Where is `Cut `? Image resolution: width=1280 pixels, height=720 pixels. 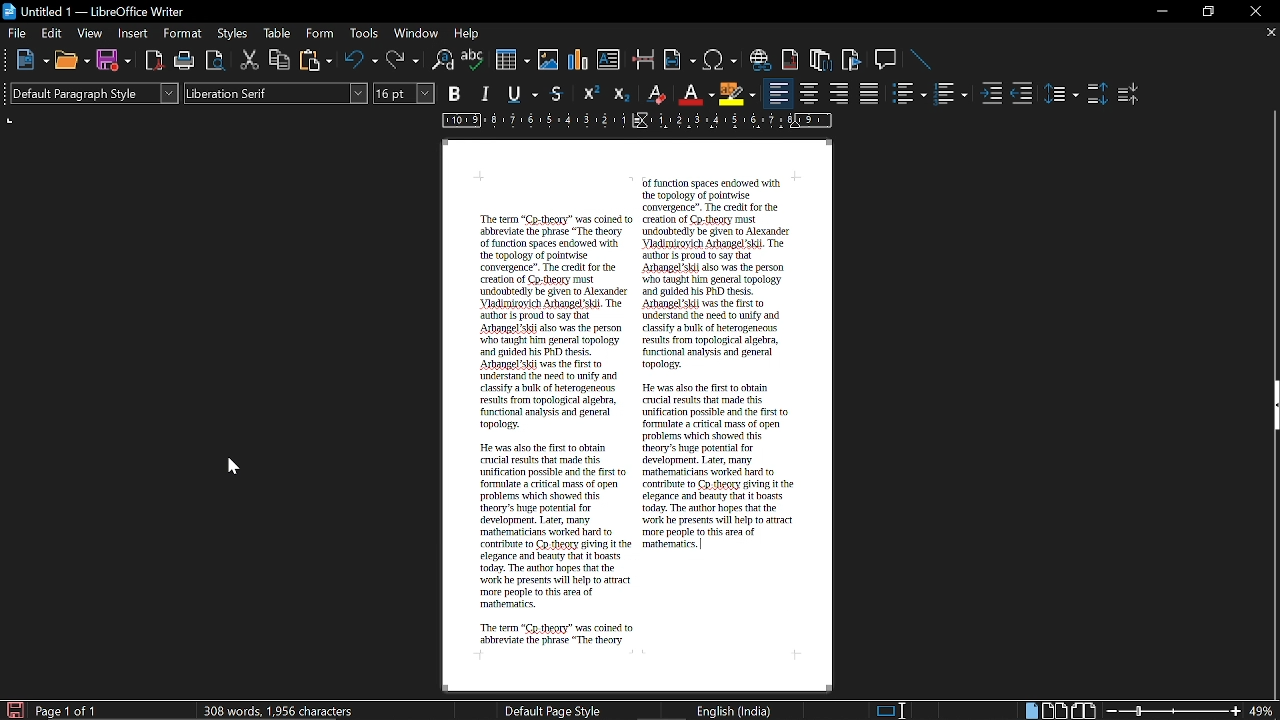
Cut  is located at coordinates (248, 62).